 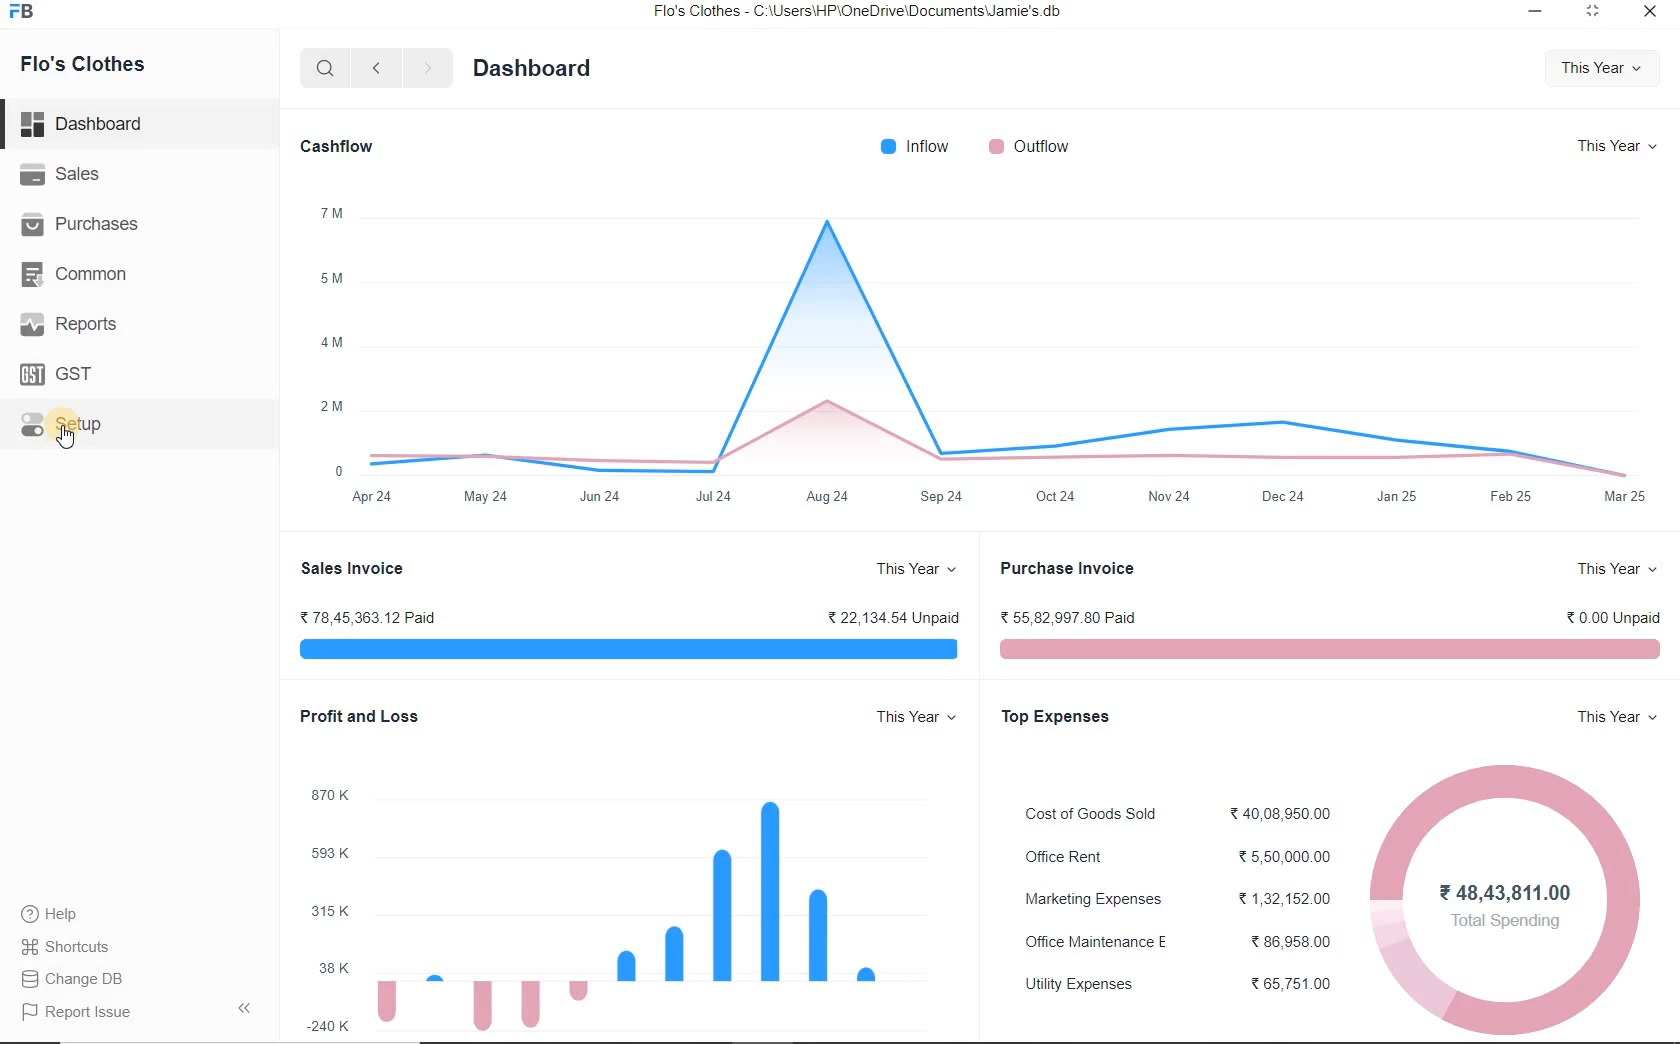 I want to click on Setup, so click(x=60, y=429).